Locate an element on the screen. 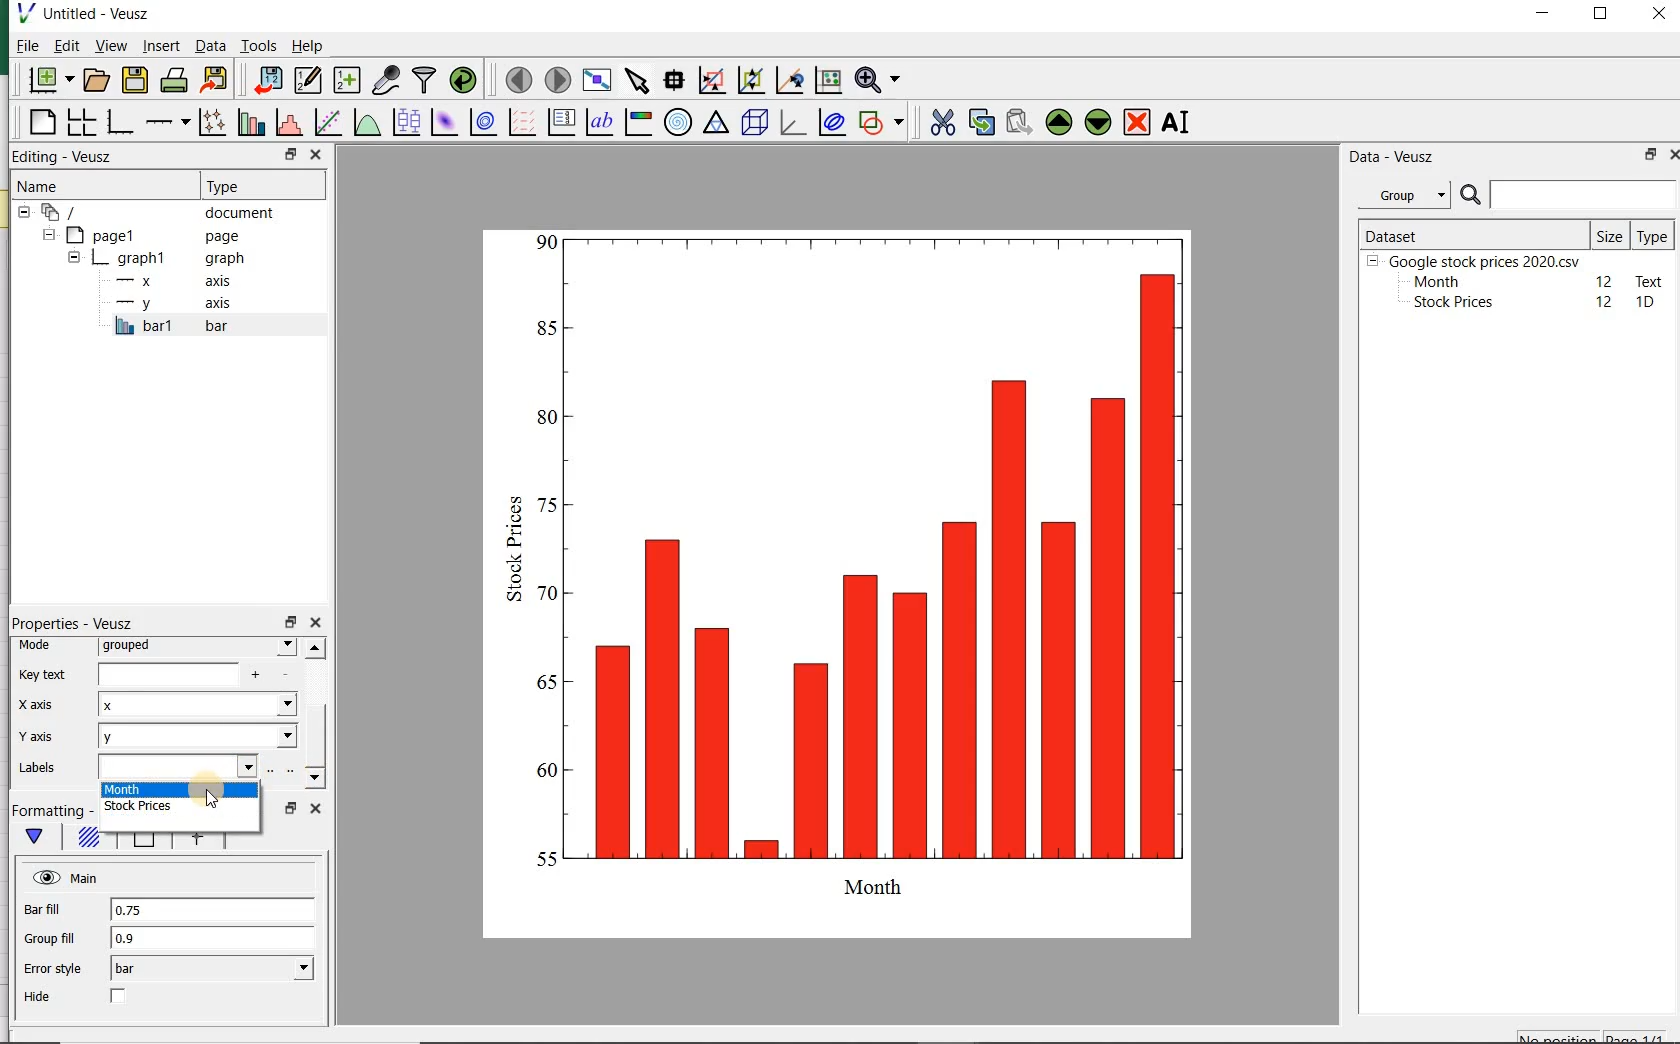 This screenshot has height=1044, width=1680. close  is located at coordinates (1679, 155).